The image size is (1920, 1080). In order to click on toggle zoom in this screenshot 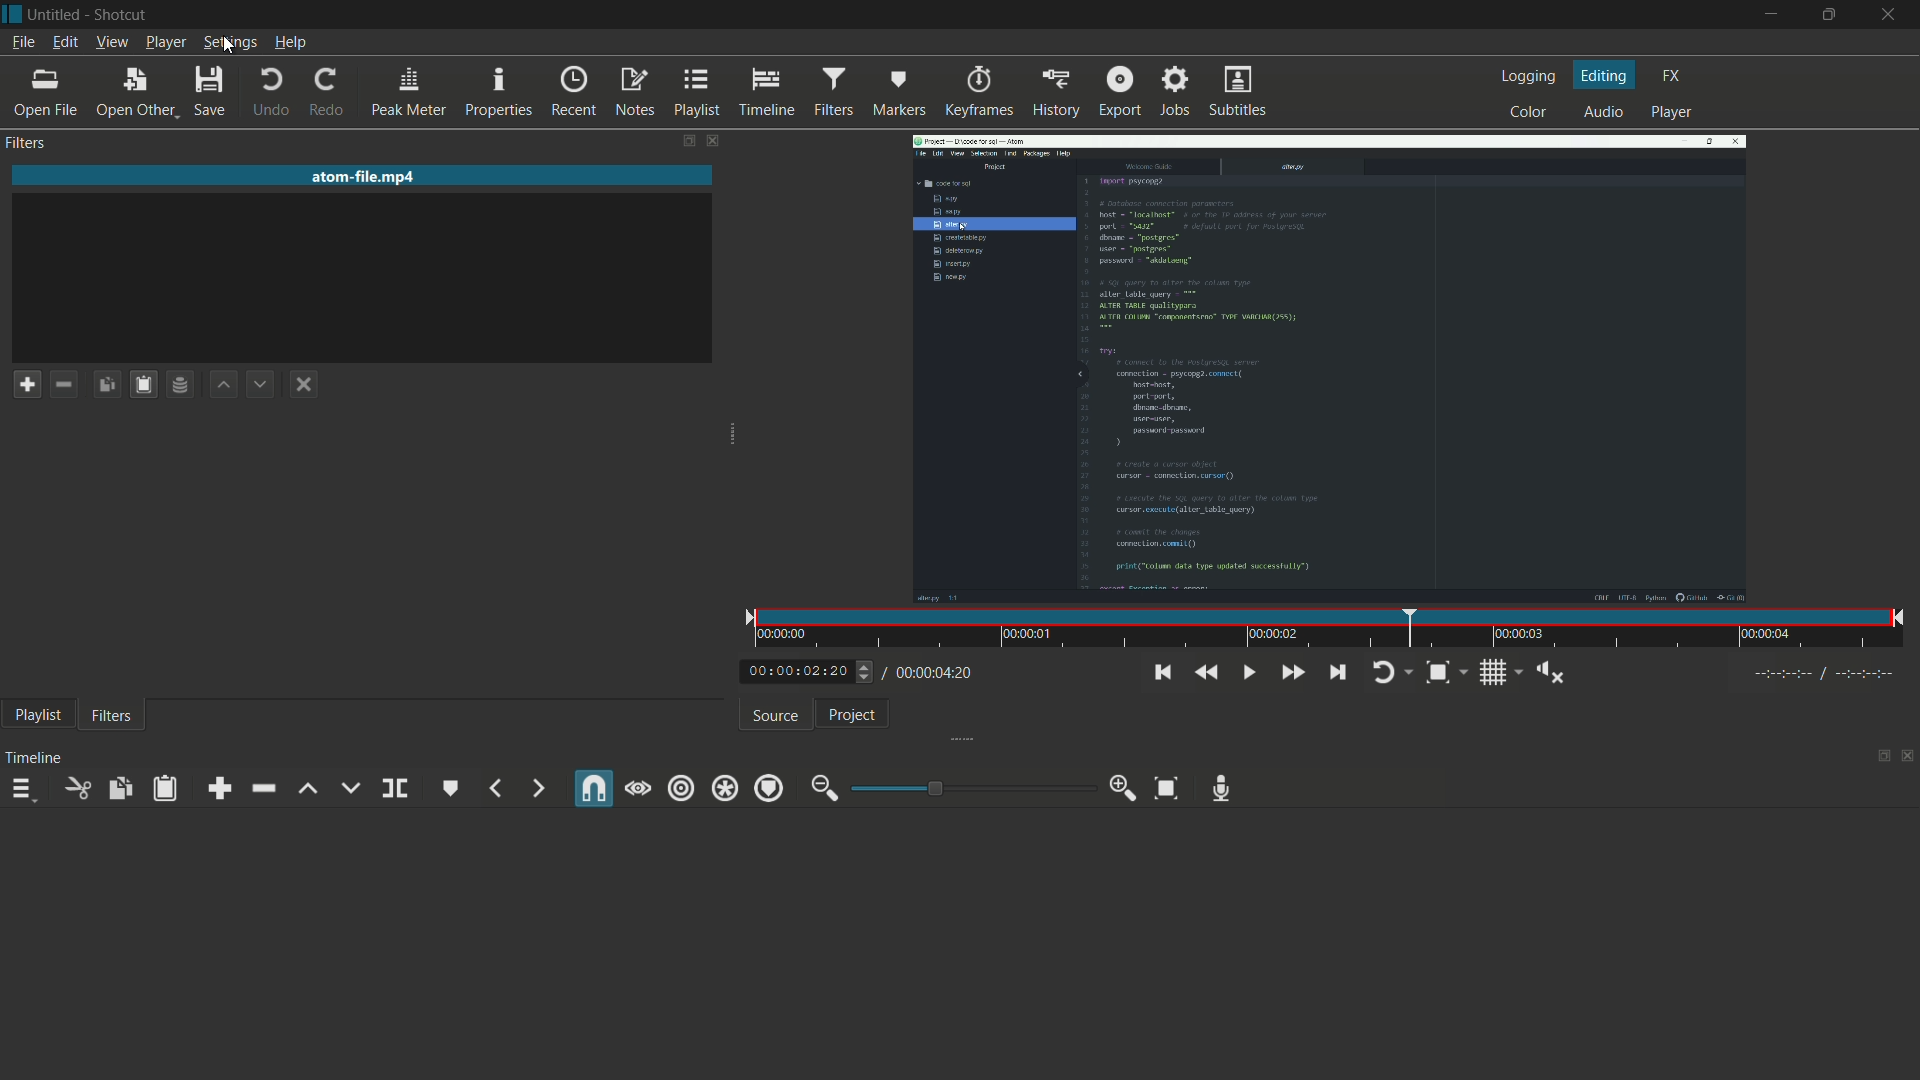, I will do `click(1446, 672)`.